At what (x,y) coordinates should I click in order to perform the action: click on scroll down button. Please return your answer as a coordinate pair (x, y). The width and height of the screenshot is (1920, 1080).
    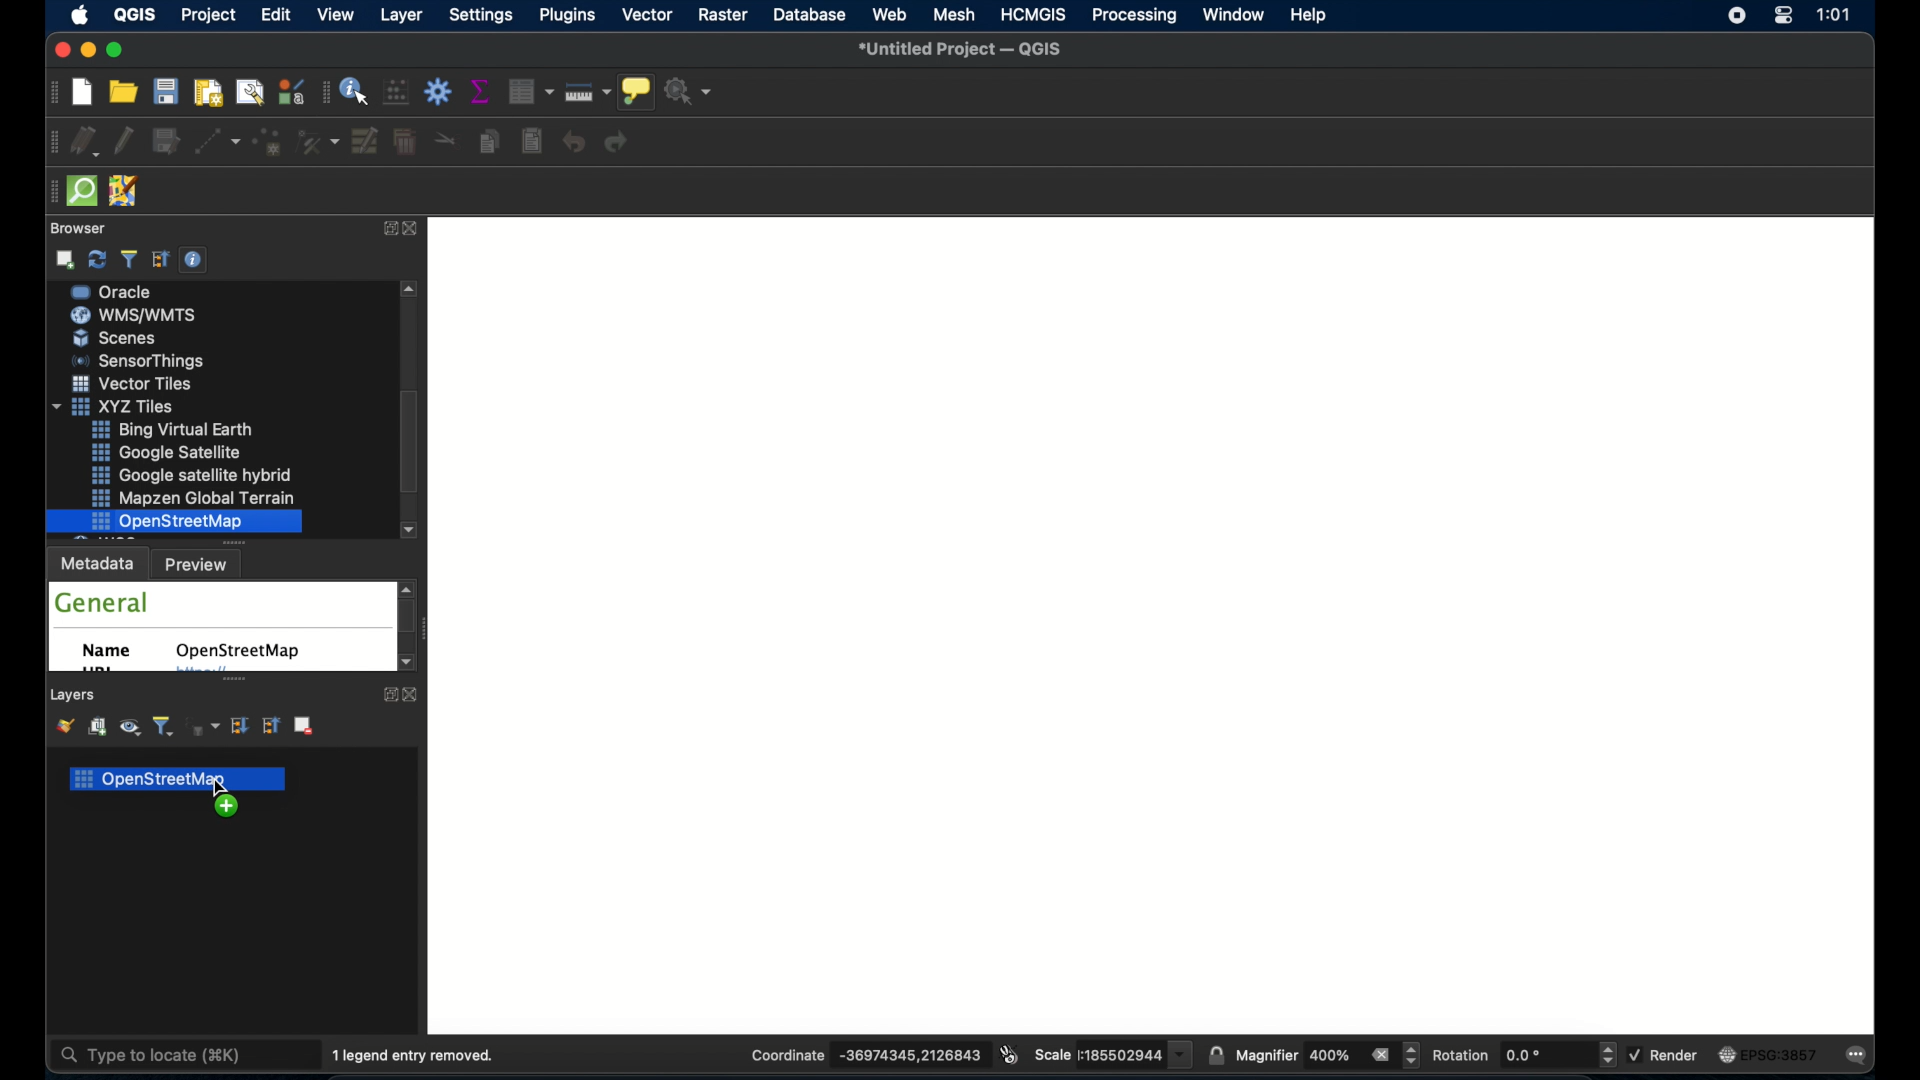
    Looking at the image, I should click on (408, 530).